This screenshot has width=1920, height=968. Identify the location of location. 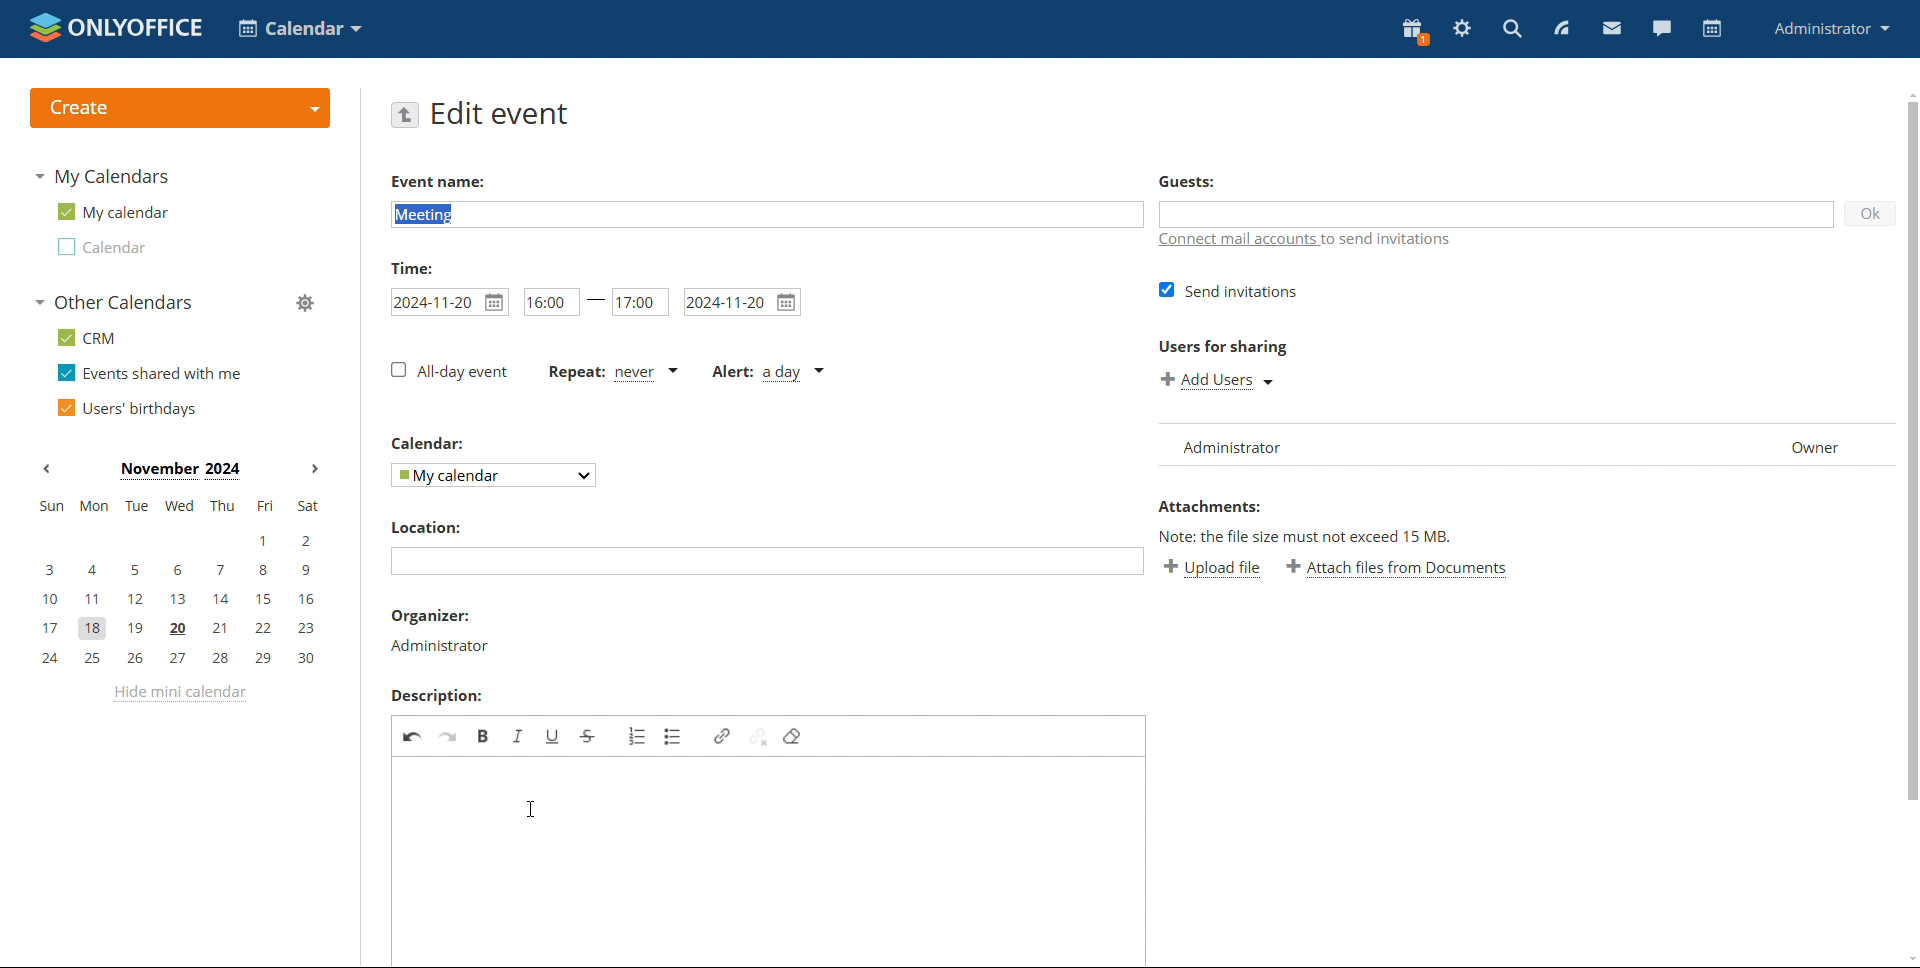
(426, 528).